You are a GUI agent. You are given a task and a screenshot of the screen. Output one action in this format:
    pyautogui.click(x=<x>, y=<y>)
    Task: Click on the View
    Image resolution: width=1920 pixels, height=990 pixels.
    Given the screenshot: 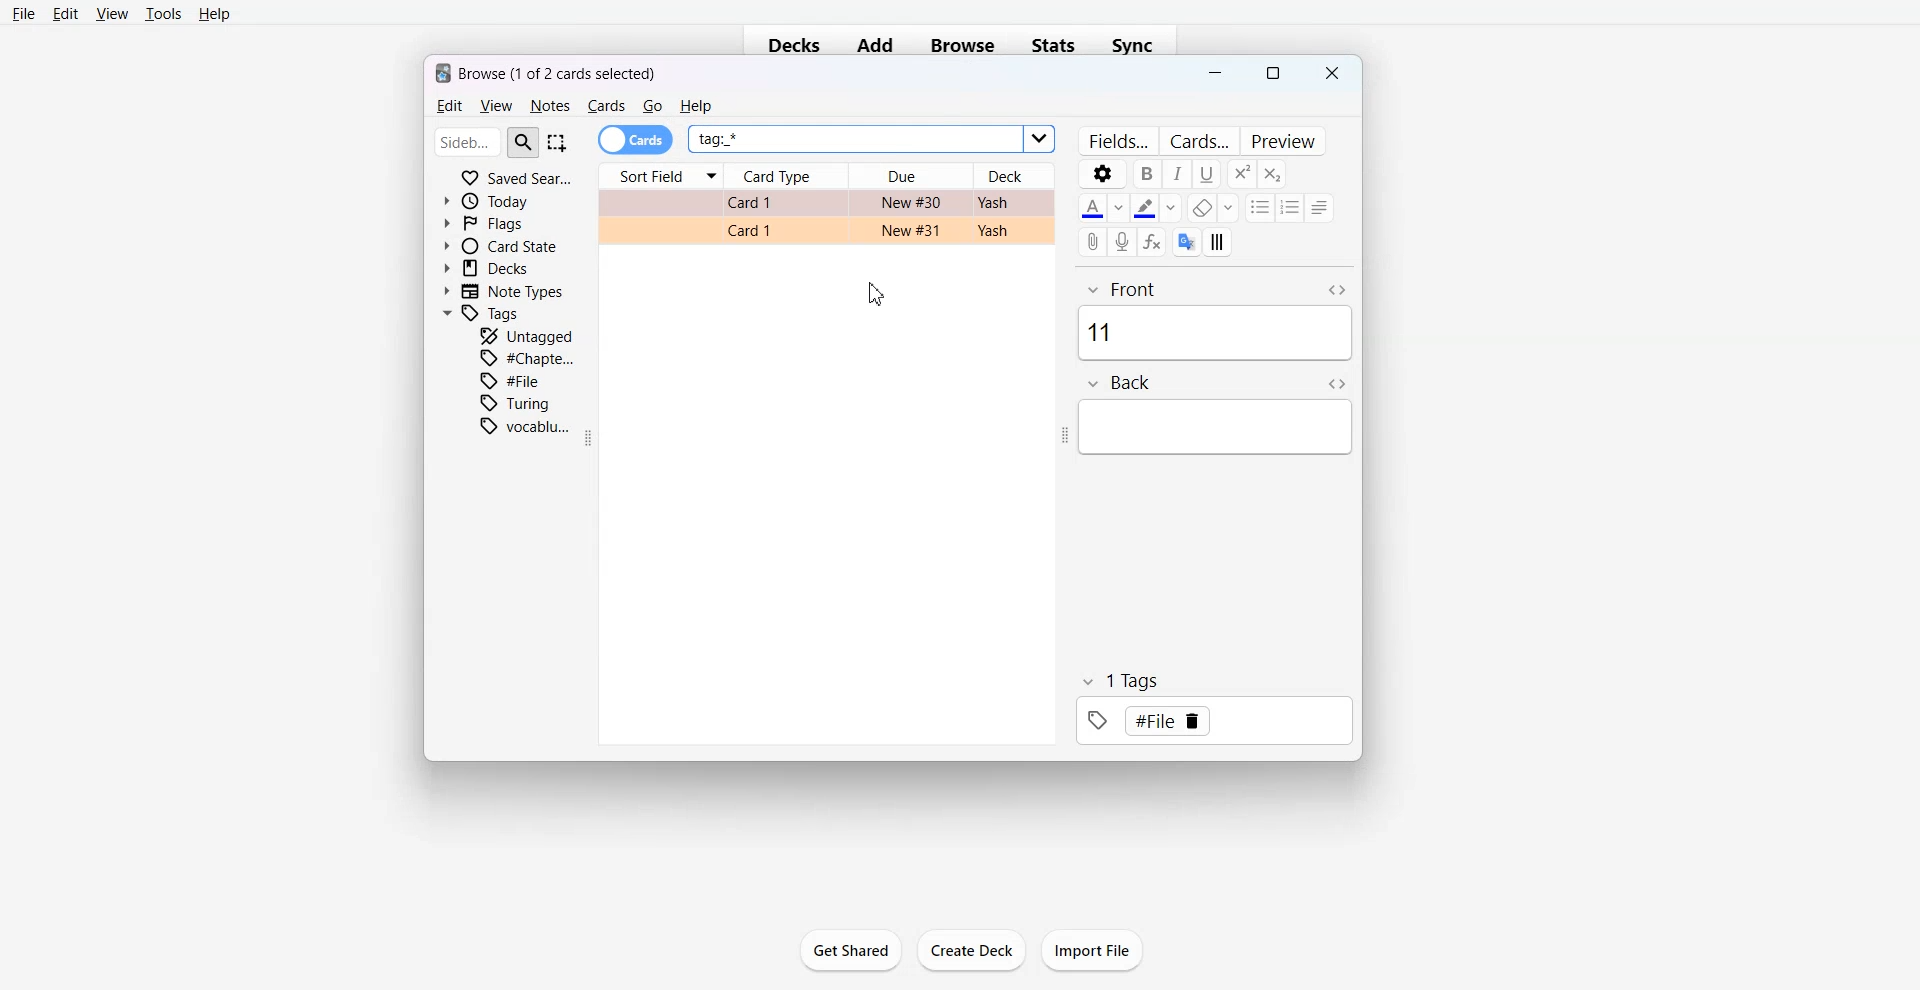 What is the action you would take?
    pyautogui.click(x=111, y=13)
    